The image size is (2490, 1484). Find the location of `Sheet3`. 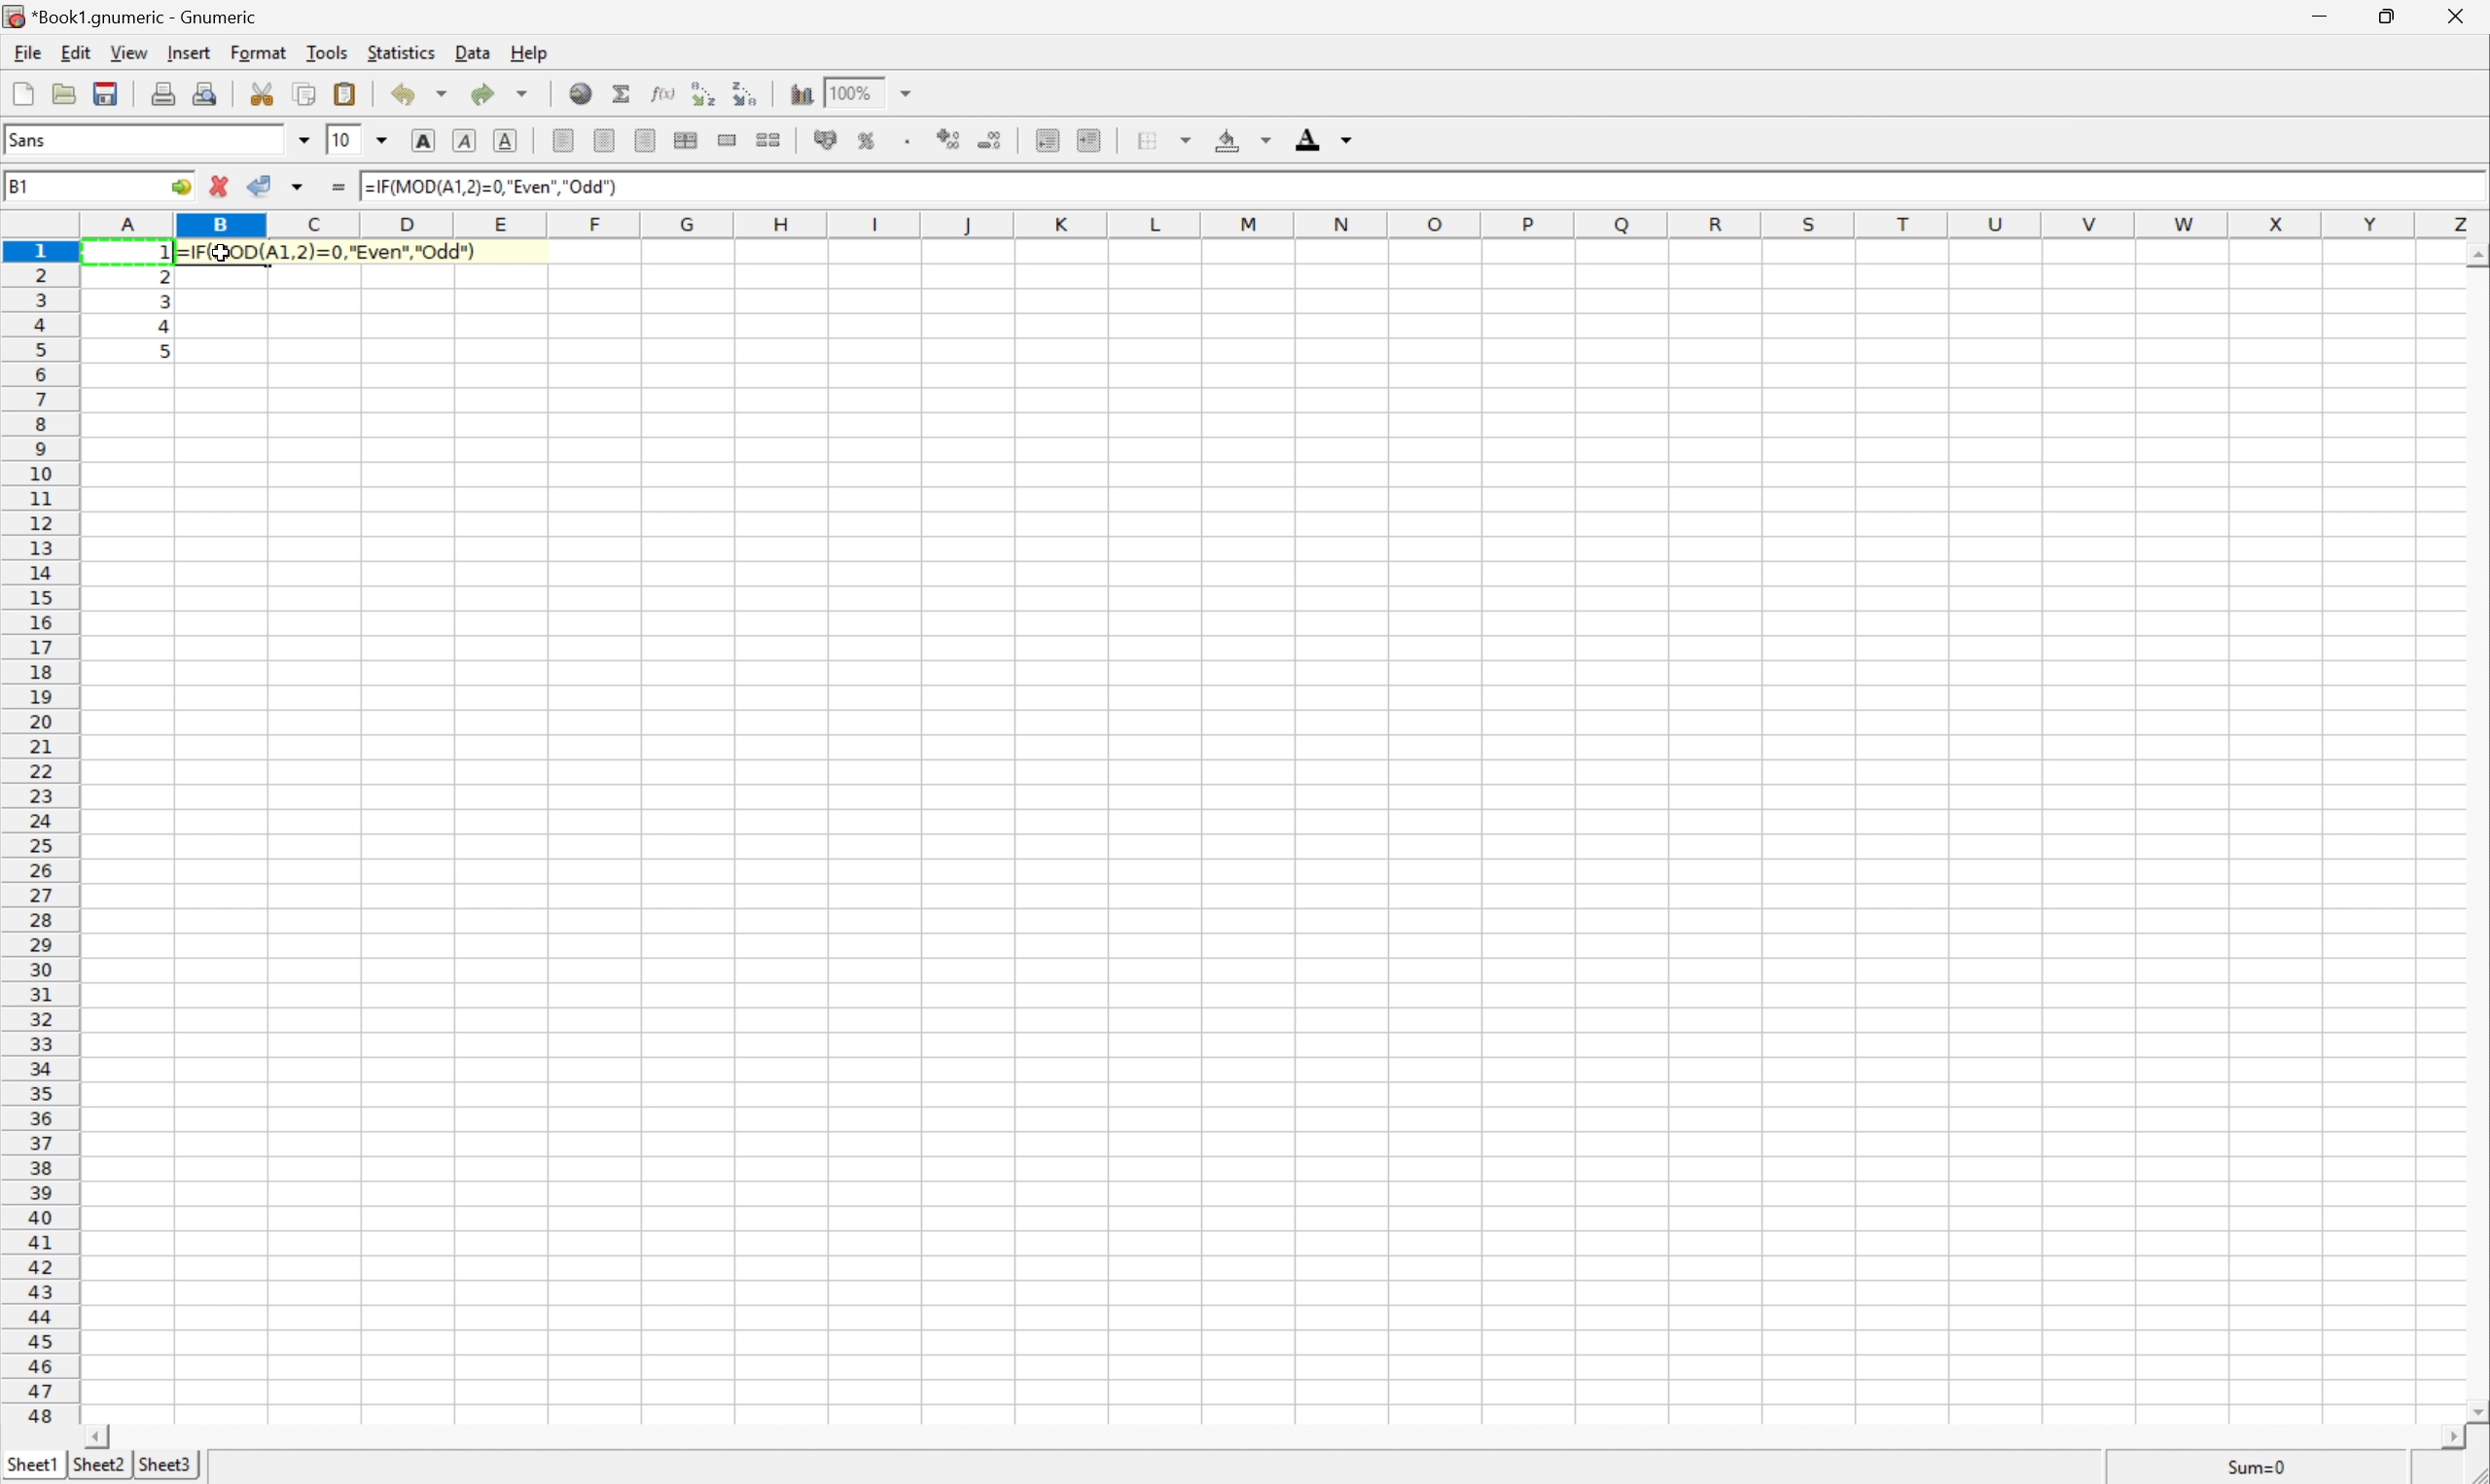

Sheet3 is located at coordinates (167, 1465).